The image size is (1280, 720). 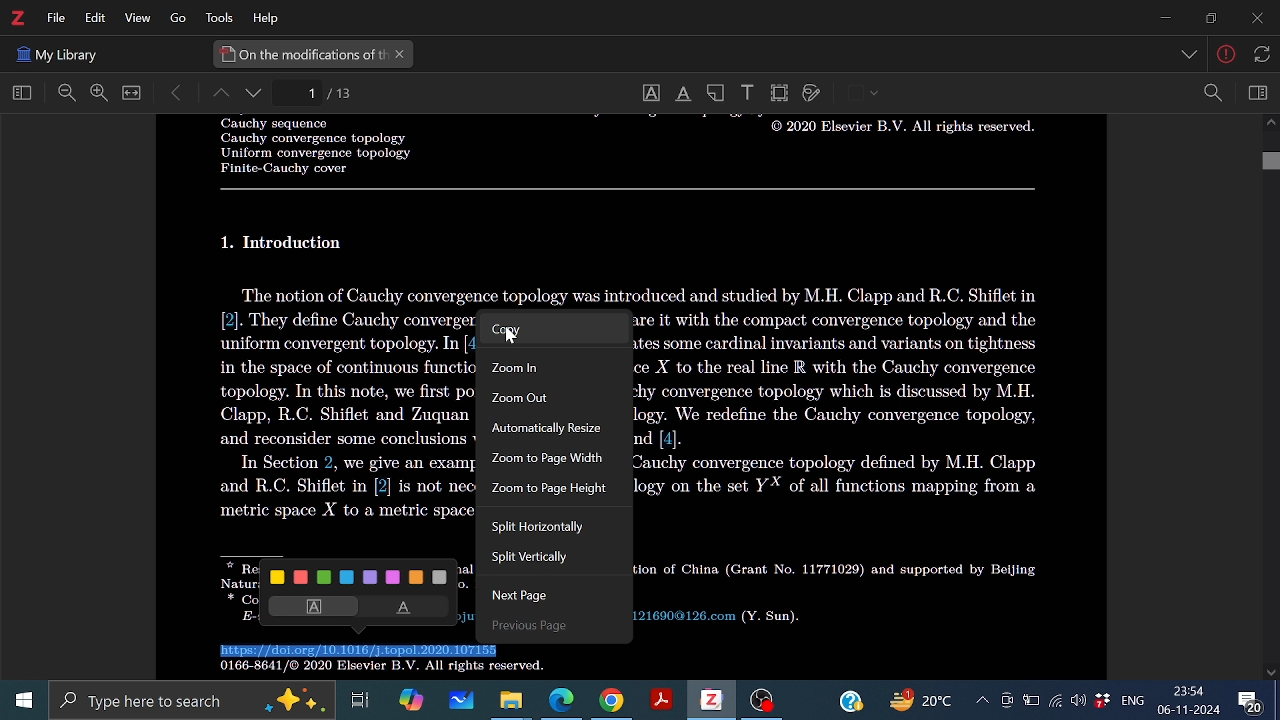 I want to click on Minmize, so click(x=1164, y=19).